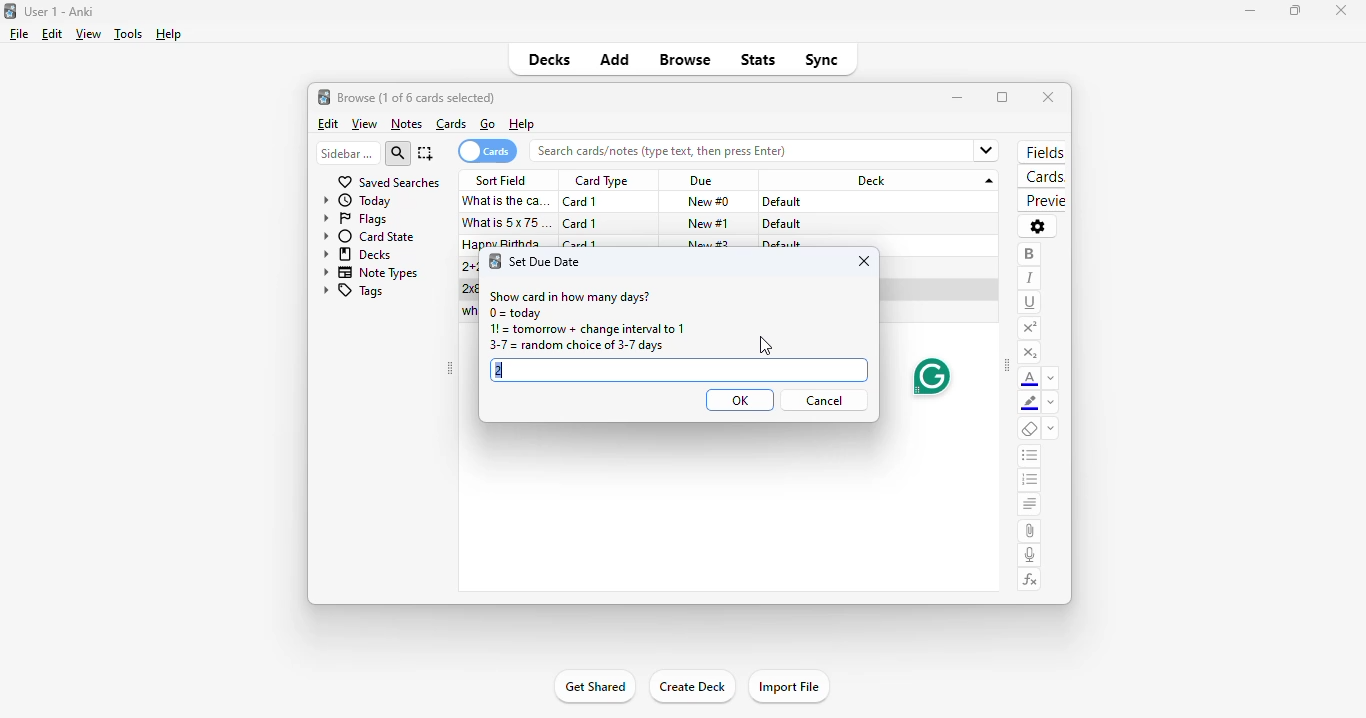 Image resolution: width=1366 pixels, height=718 pixels. I want to click on stats, so click(758, 59).